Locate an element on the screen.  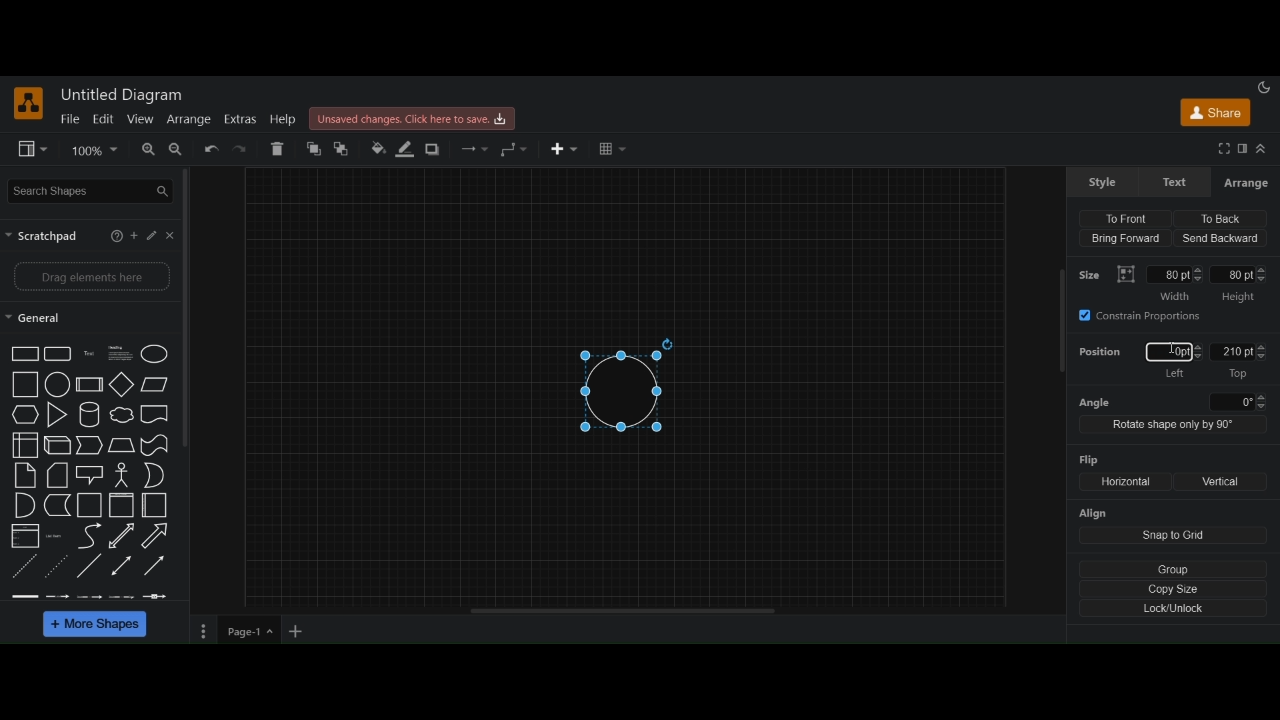
square shape is located at coordinates (122, 506).